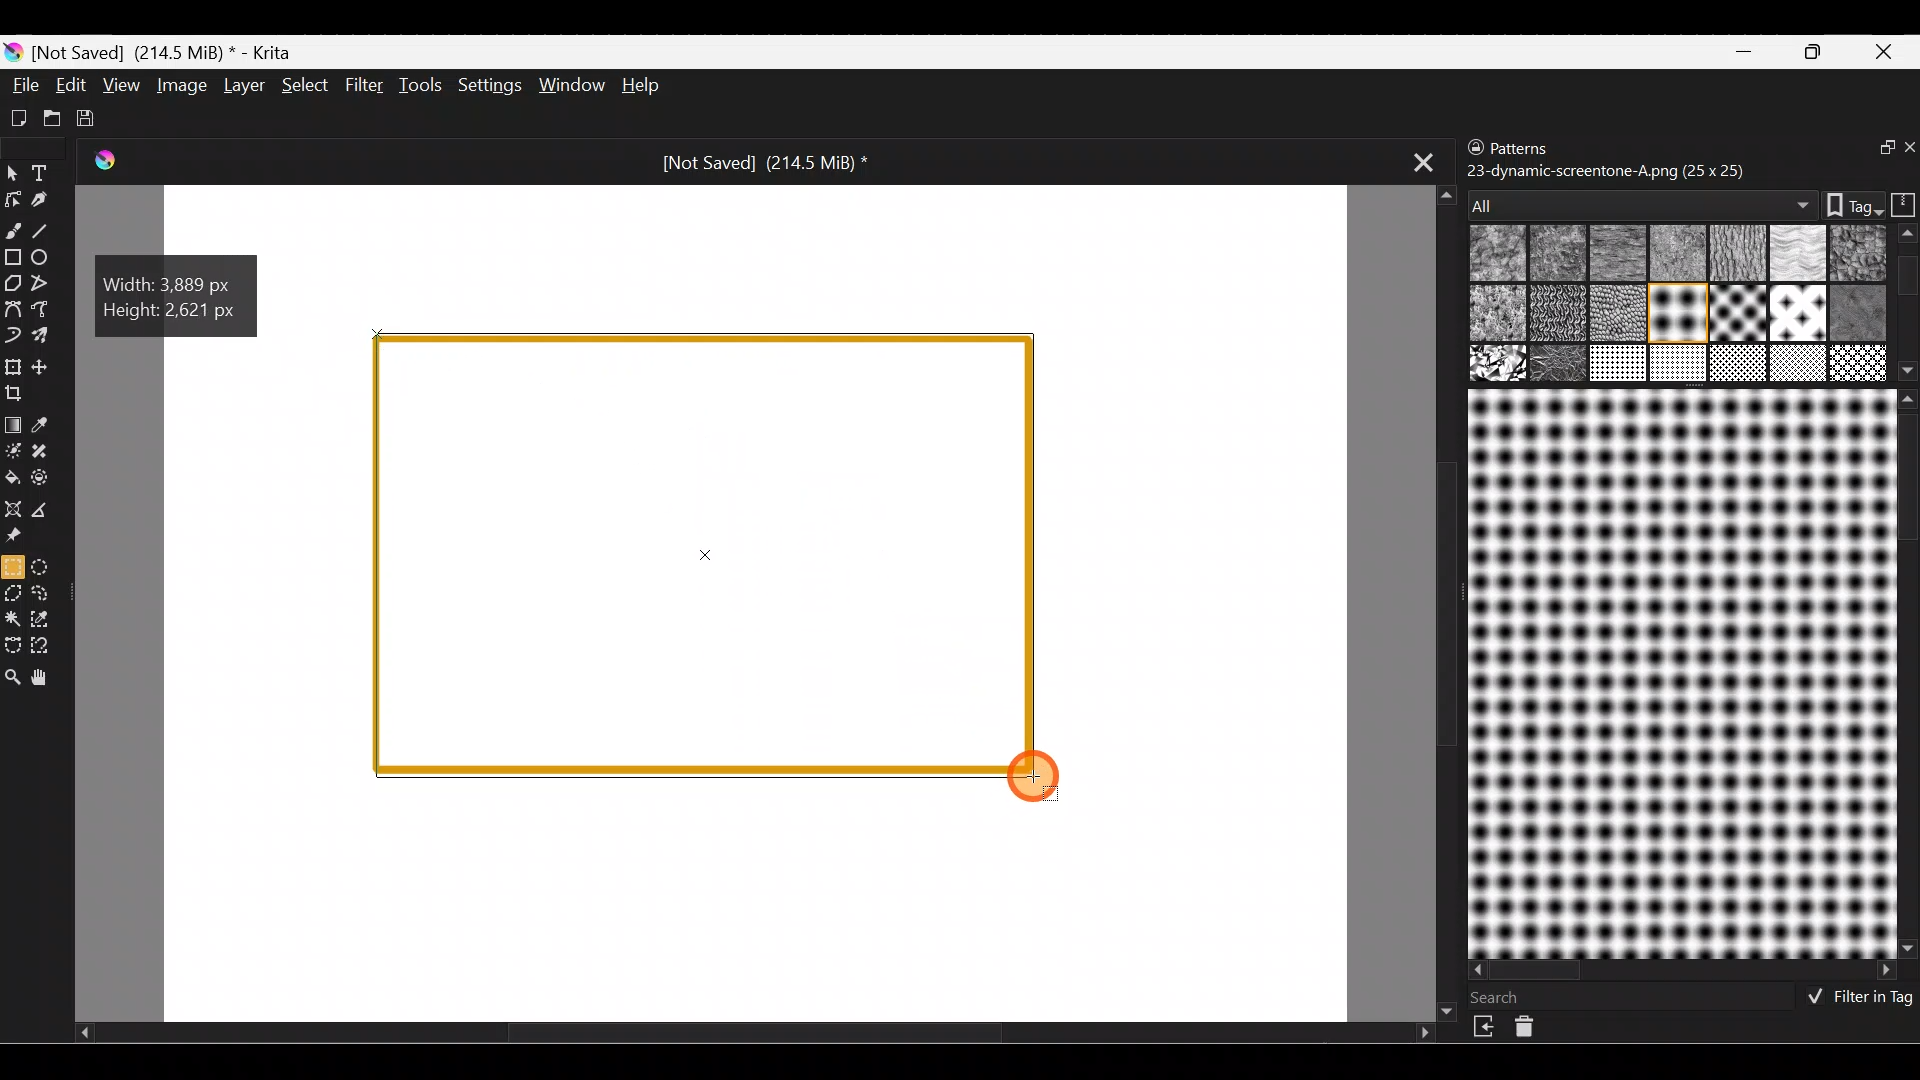 The image size is (1920, 1080). Describe the element at coordinates (54, 646) in the screenshot. I see `Magnetic curve selection tool` at that location.